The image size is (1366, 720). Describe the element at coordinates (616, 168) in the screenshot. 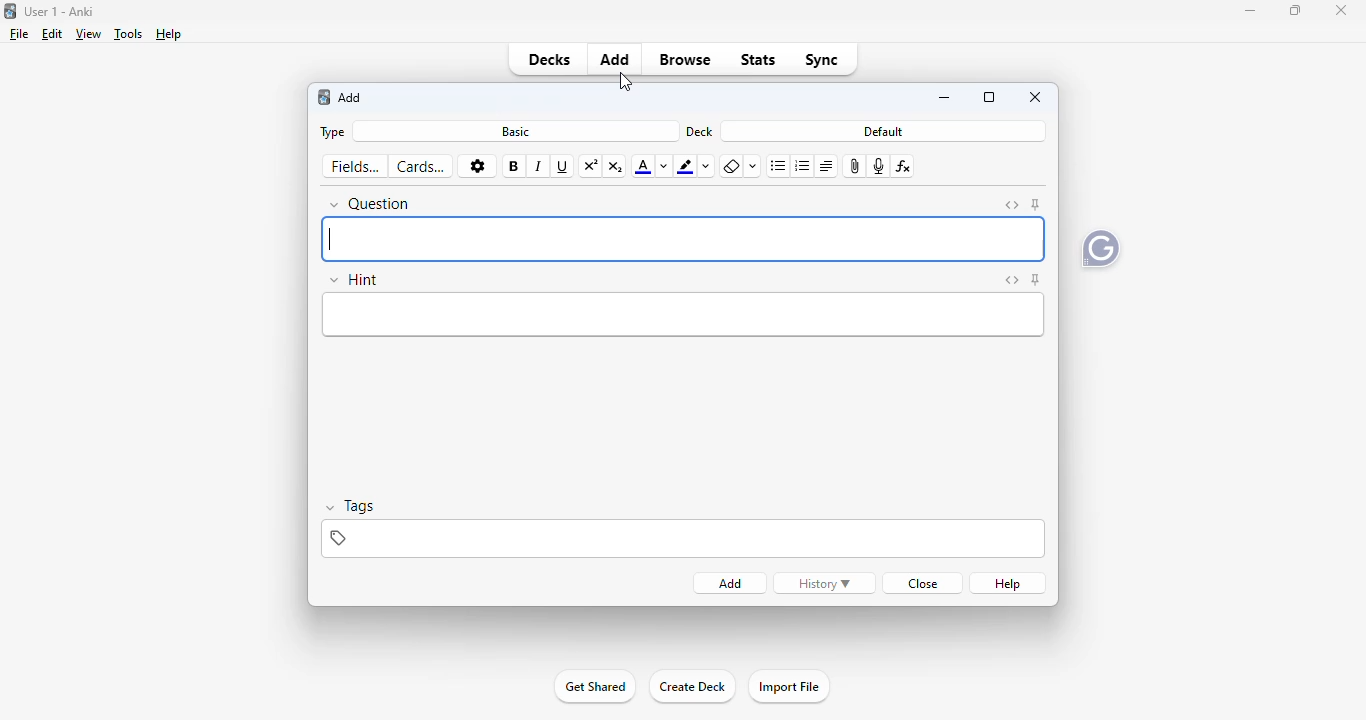

I see `subscript` at that location.